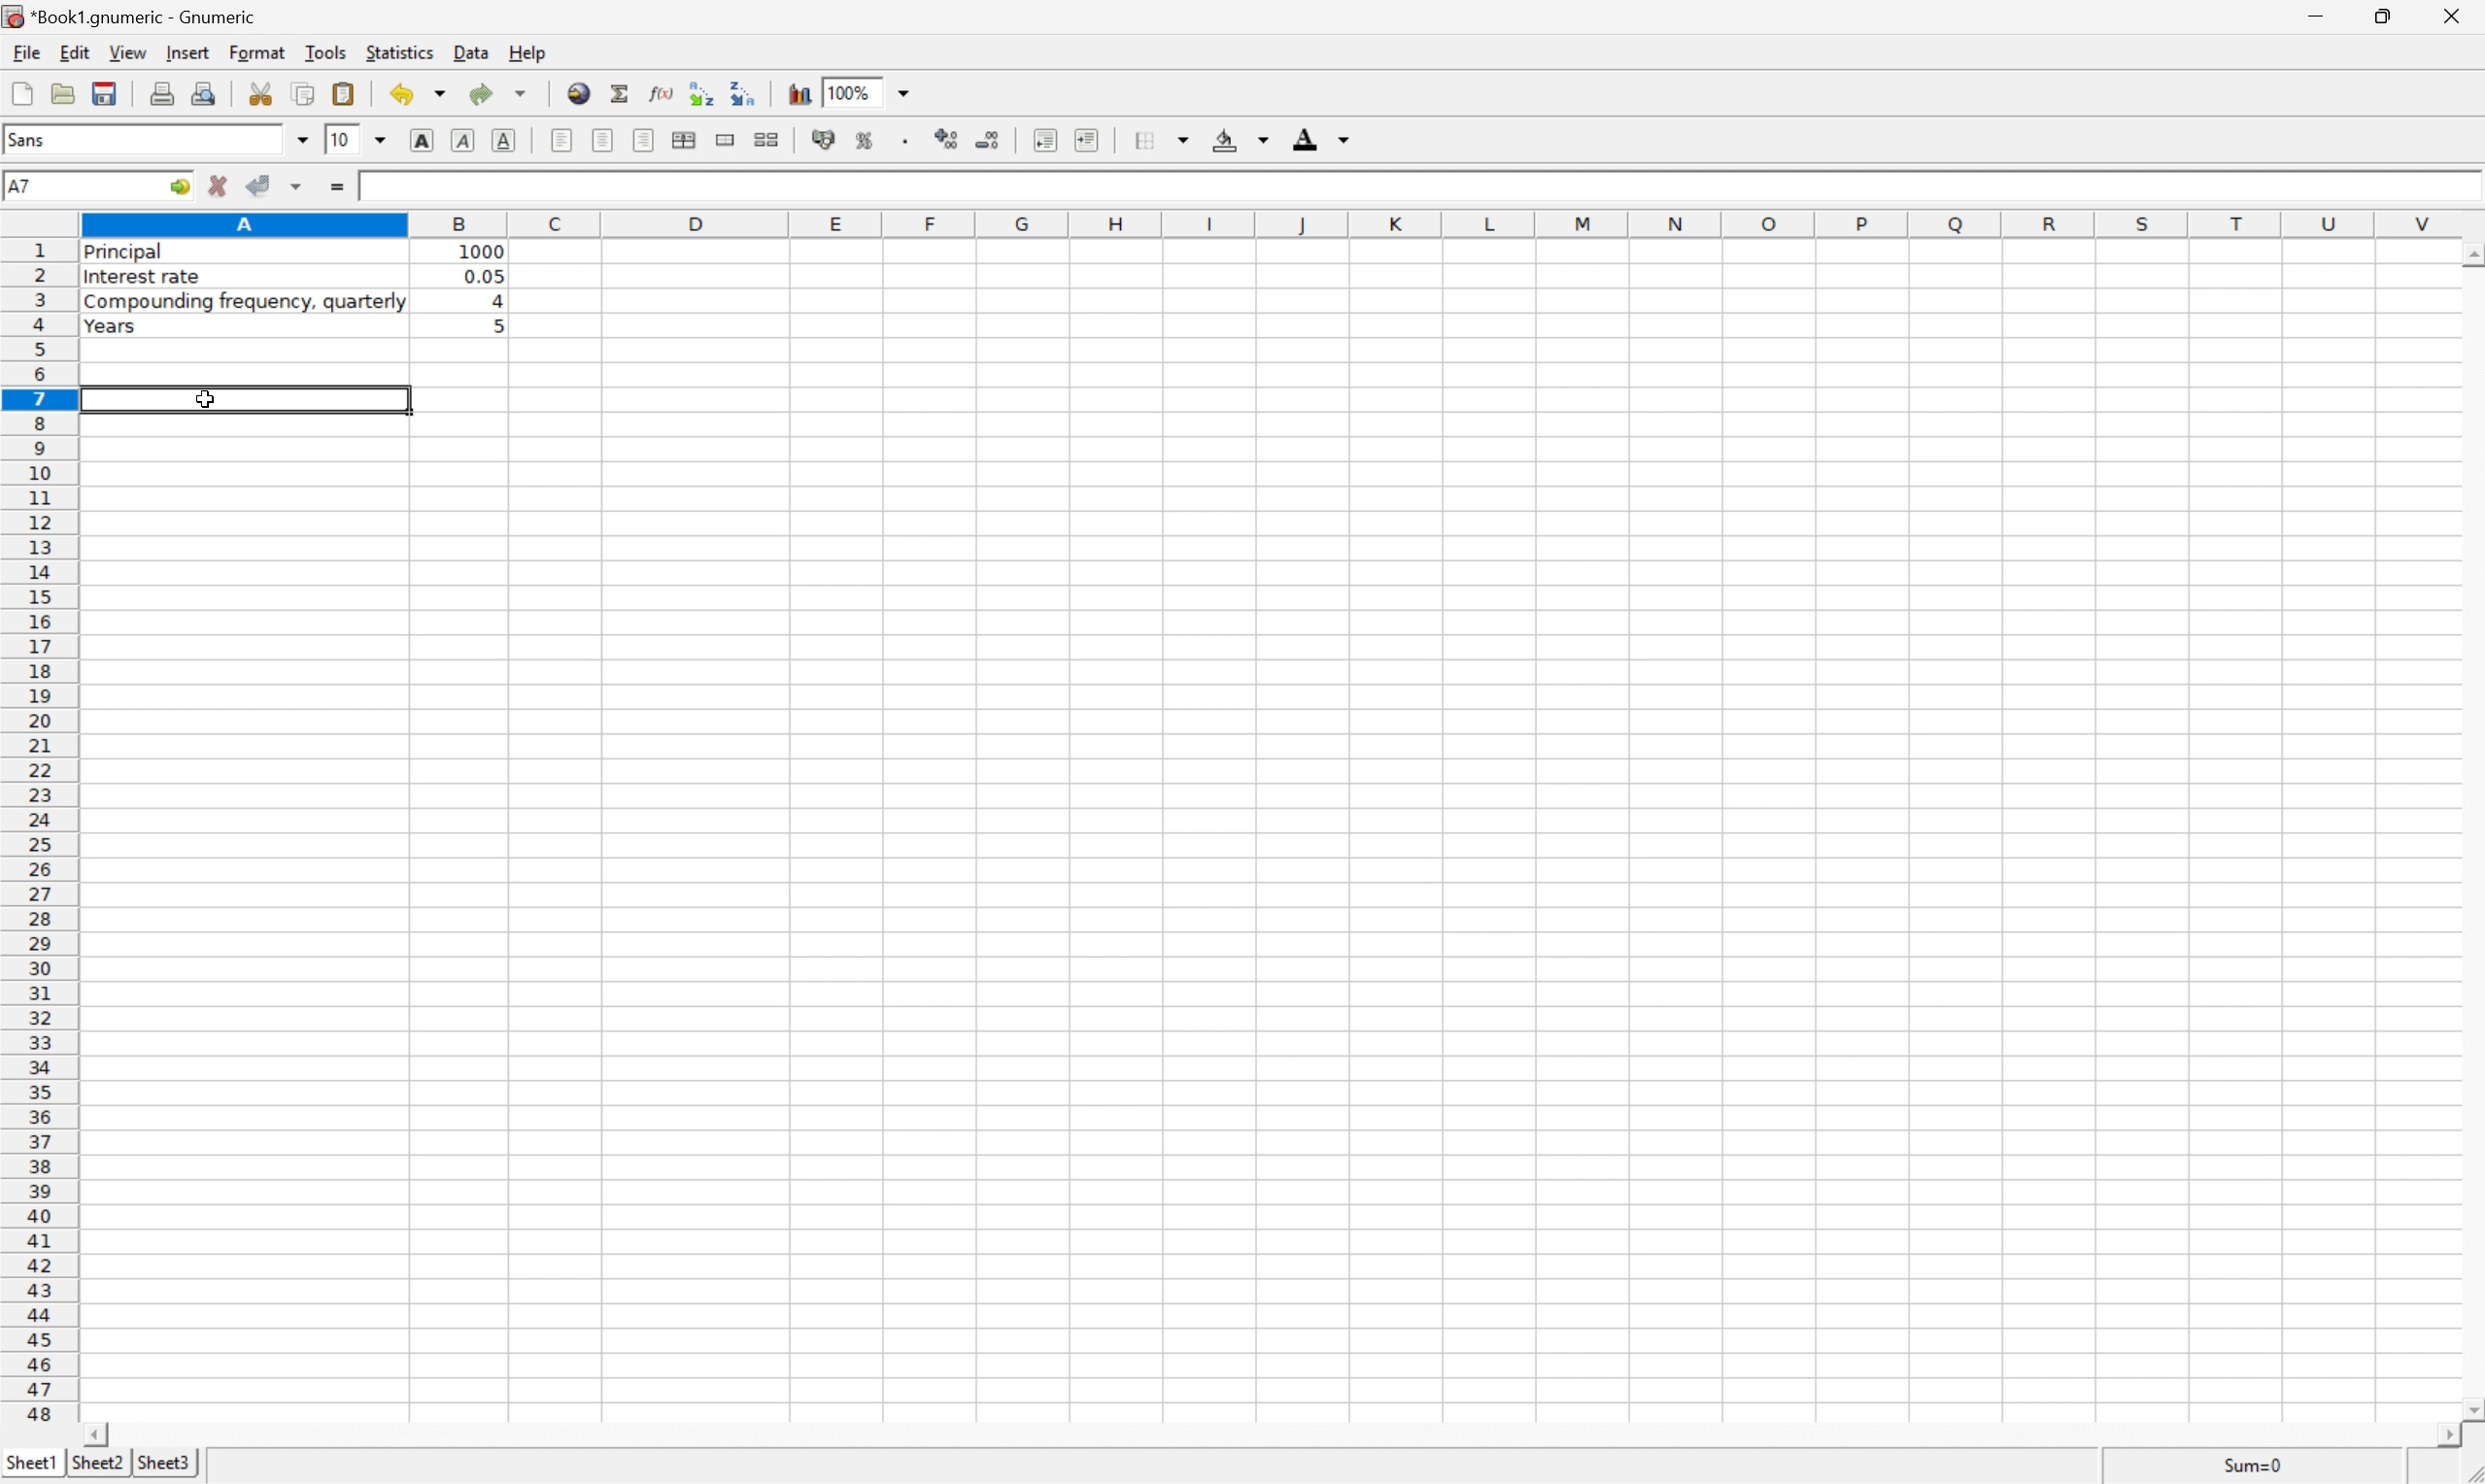  What do you see at coordinates (825, 140) in the screenshot?
I see `format selection as accounting` at bounding box center [825, 140].